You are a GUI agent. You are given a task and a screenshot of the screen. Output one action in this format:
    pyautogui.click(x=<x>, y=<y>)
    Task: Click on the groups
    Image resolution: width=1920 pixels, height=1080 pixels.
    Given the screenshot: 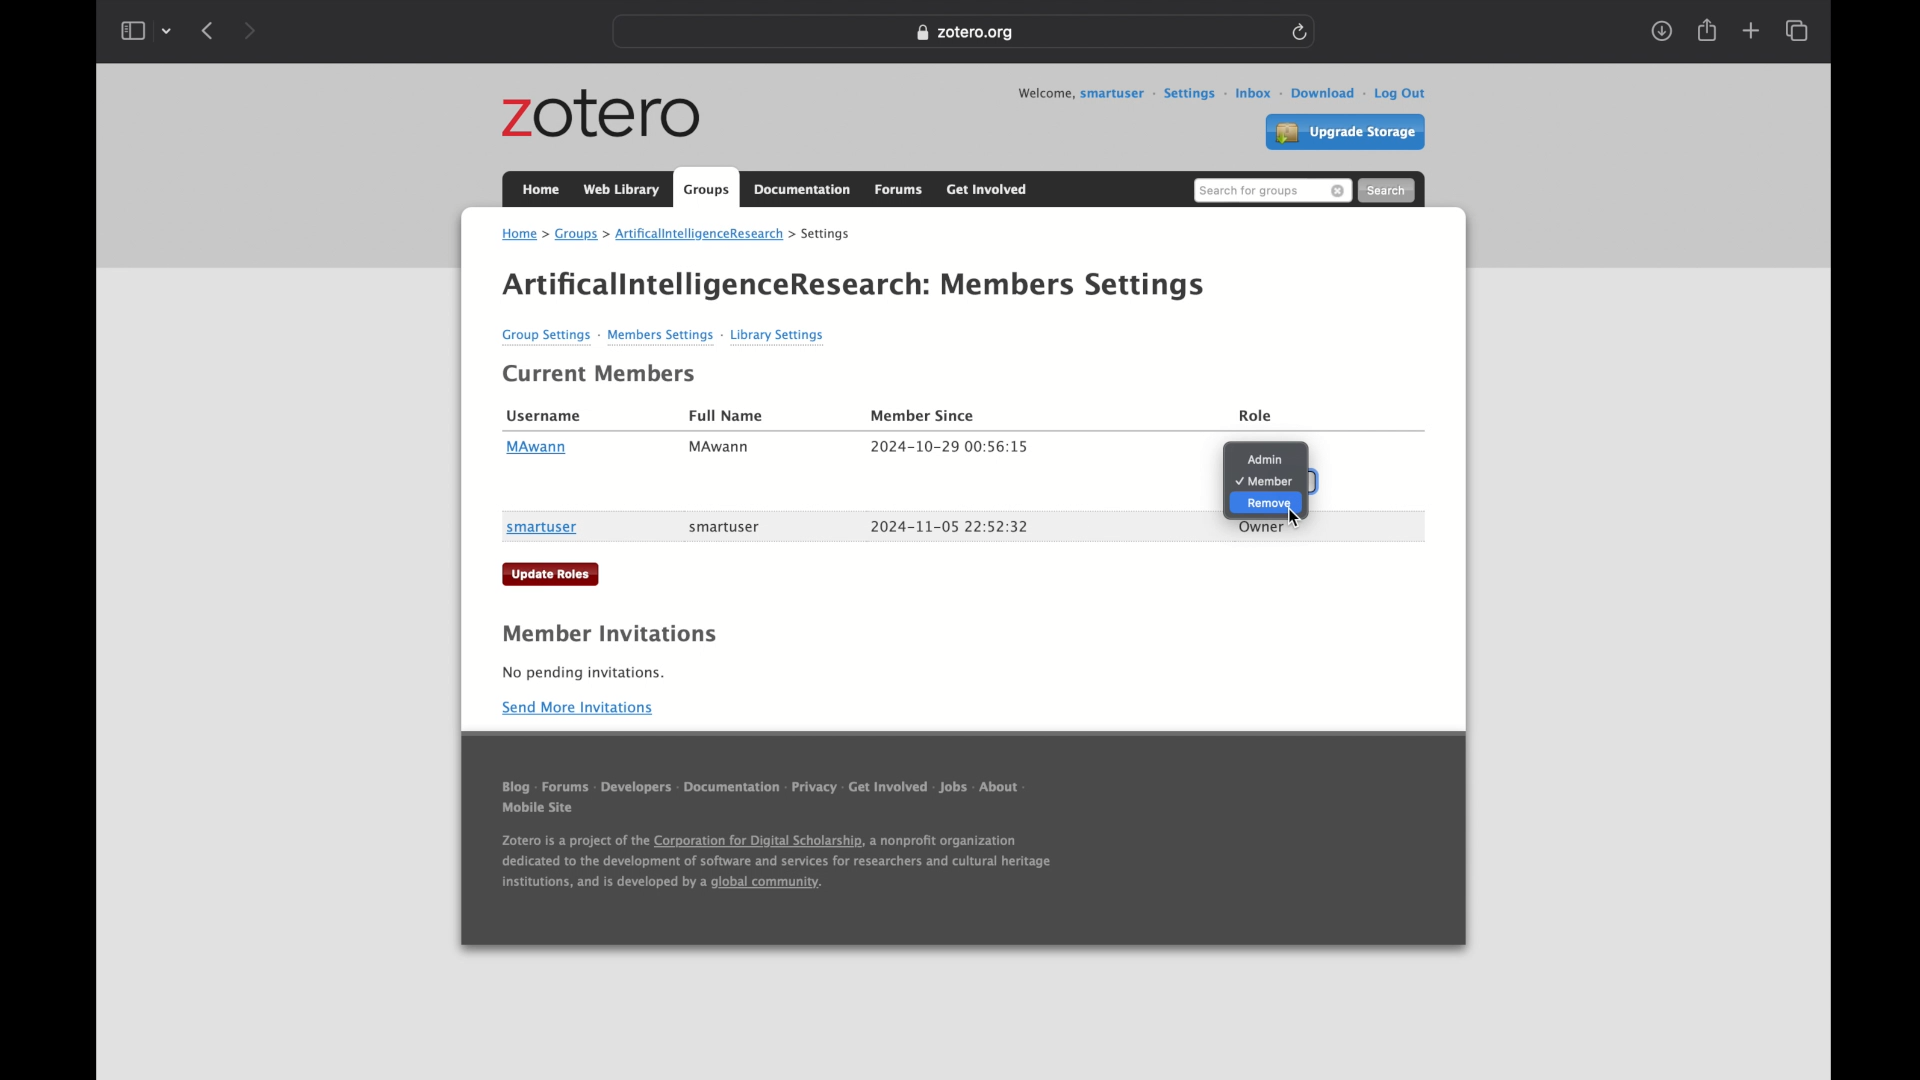 What is the action you would take?
    pyautogui.click(x=707, y=187)
    